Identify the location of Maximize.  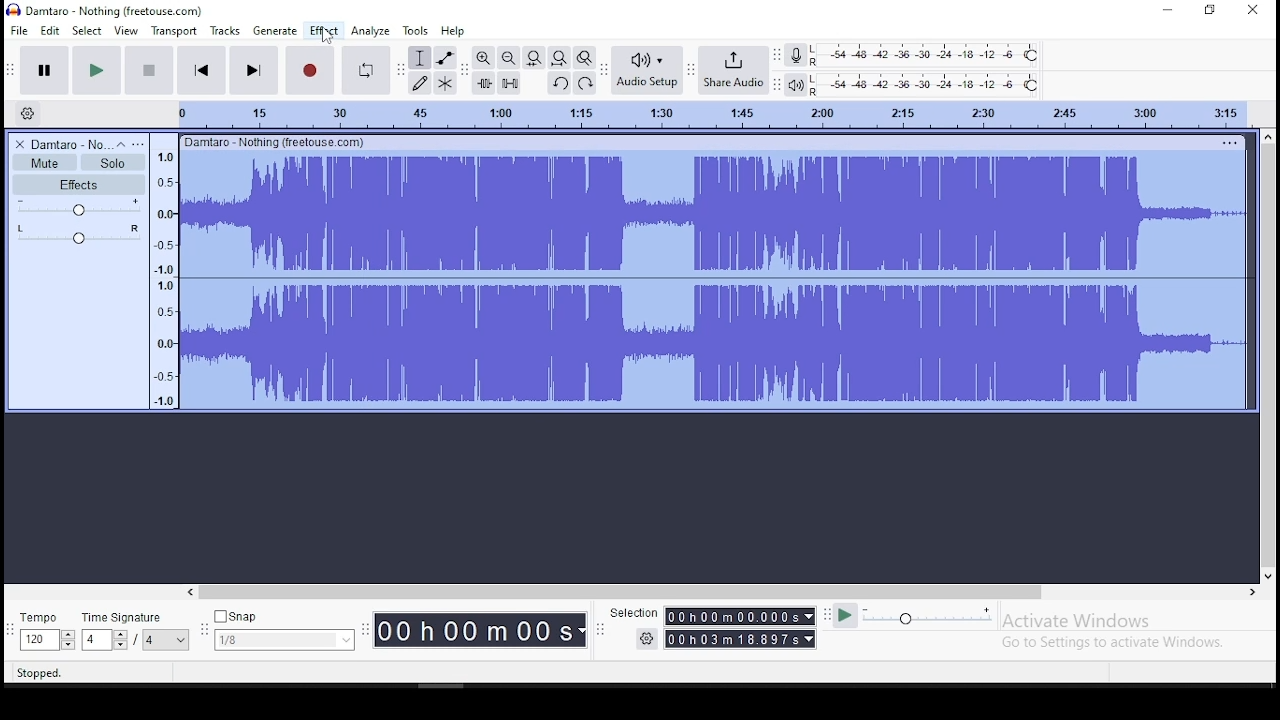
(1210, 12).